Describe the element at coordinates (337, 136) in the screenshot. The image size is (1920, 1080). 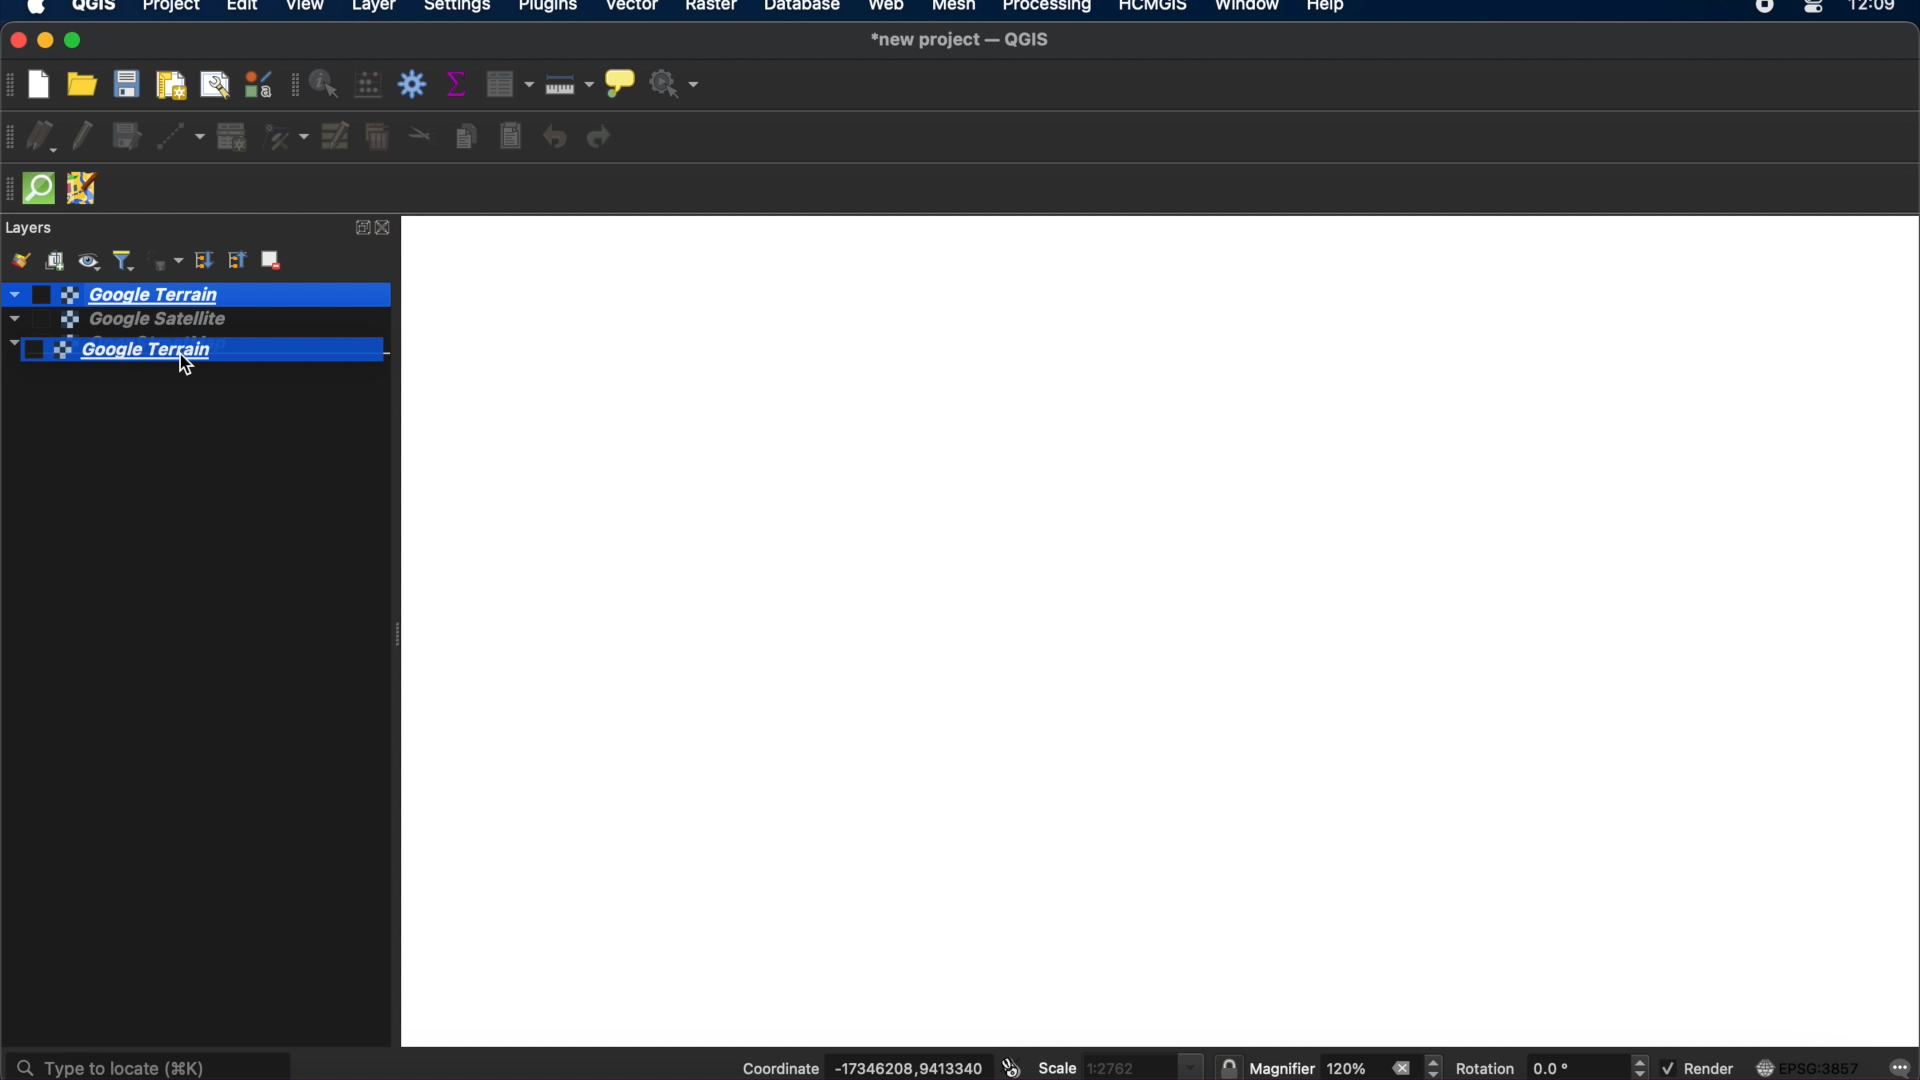
I see `modify` at that location.